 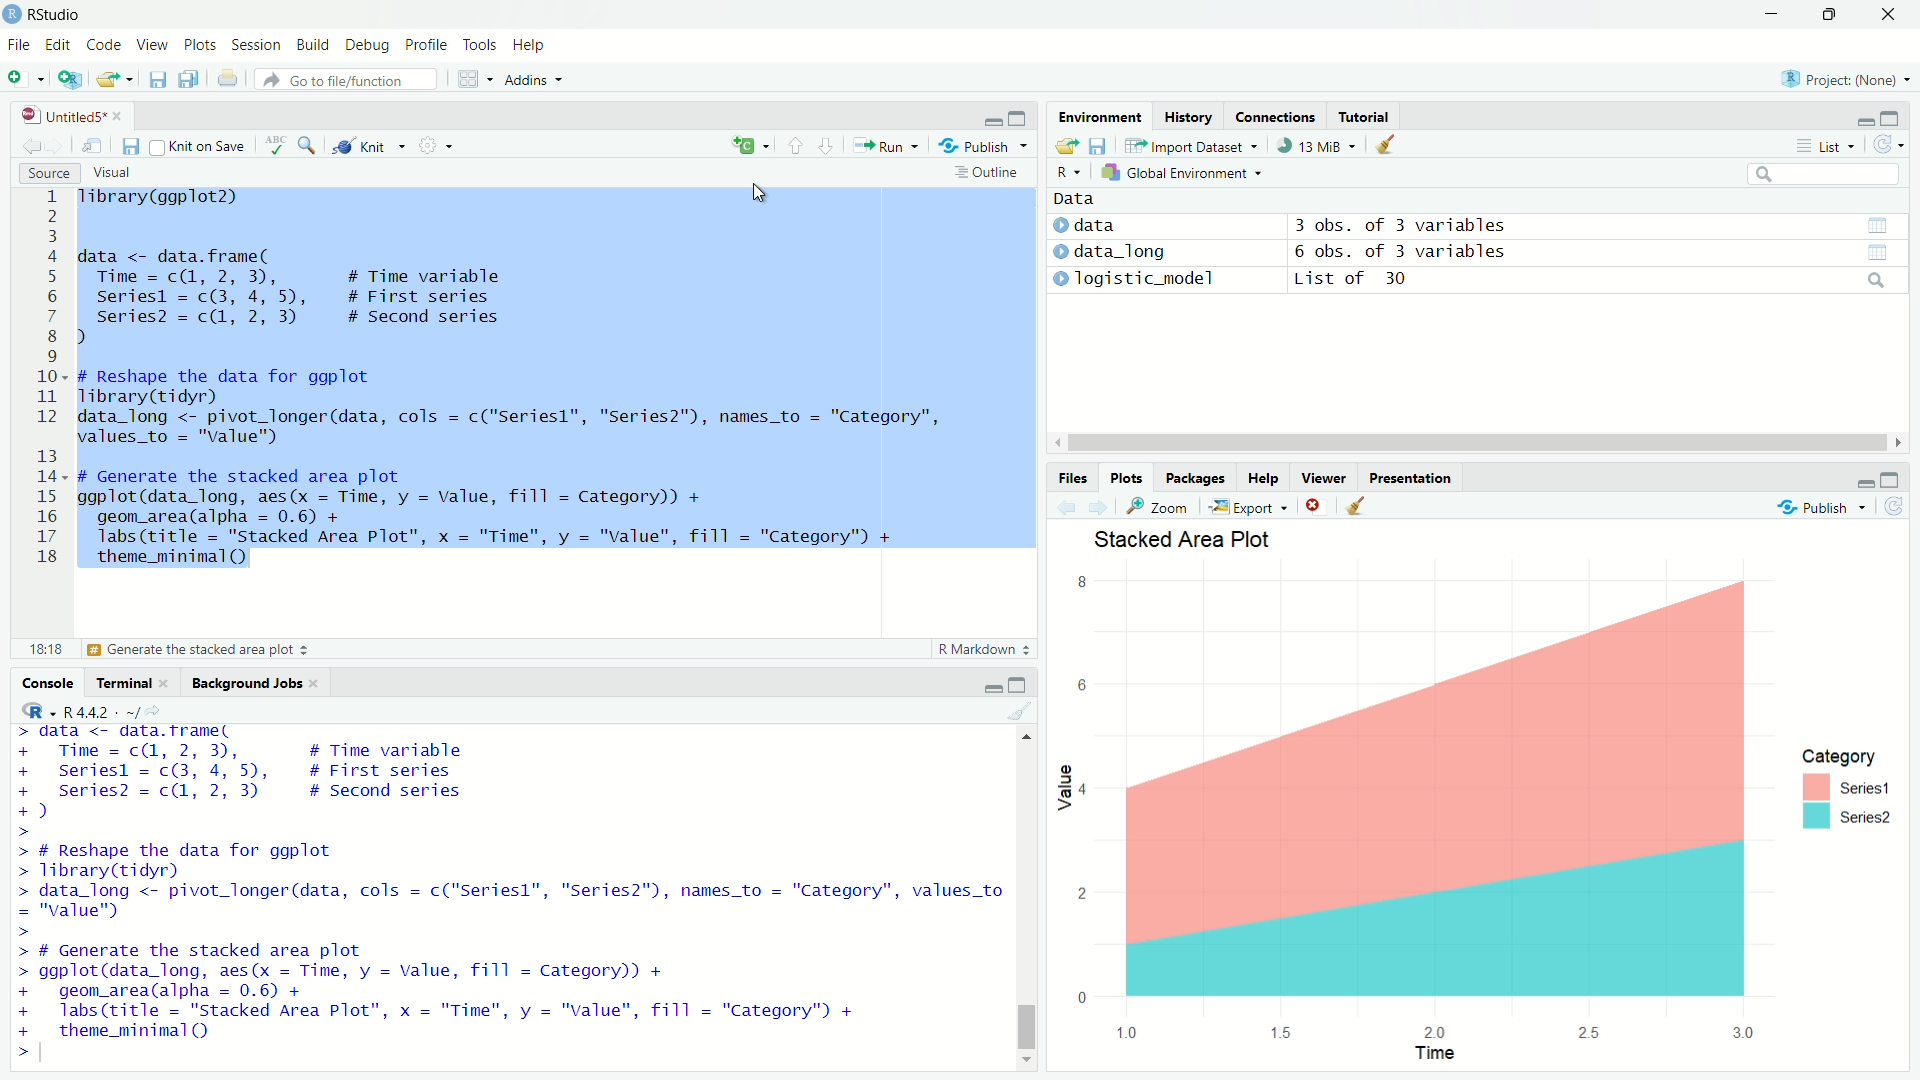 What do you see at coordinates (422, 43) in the screenshot?
I see `Profile` at bounding box center [422, 43].